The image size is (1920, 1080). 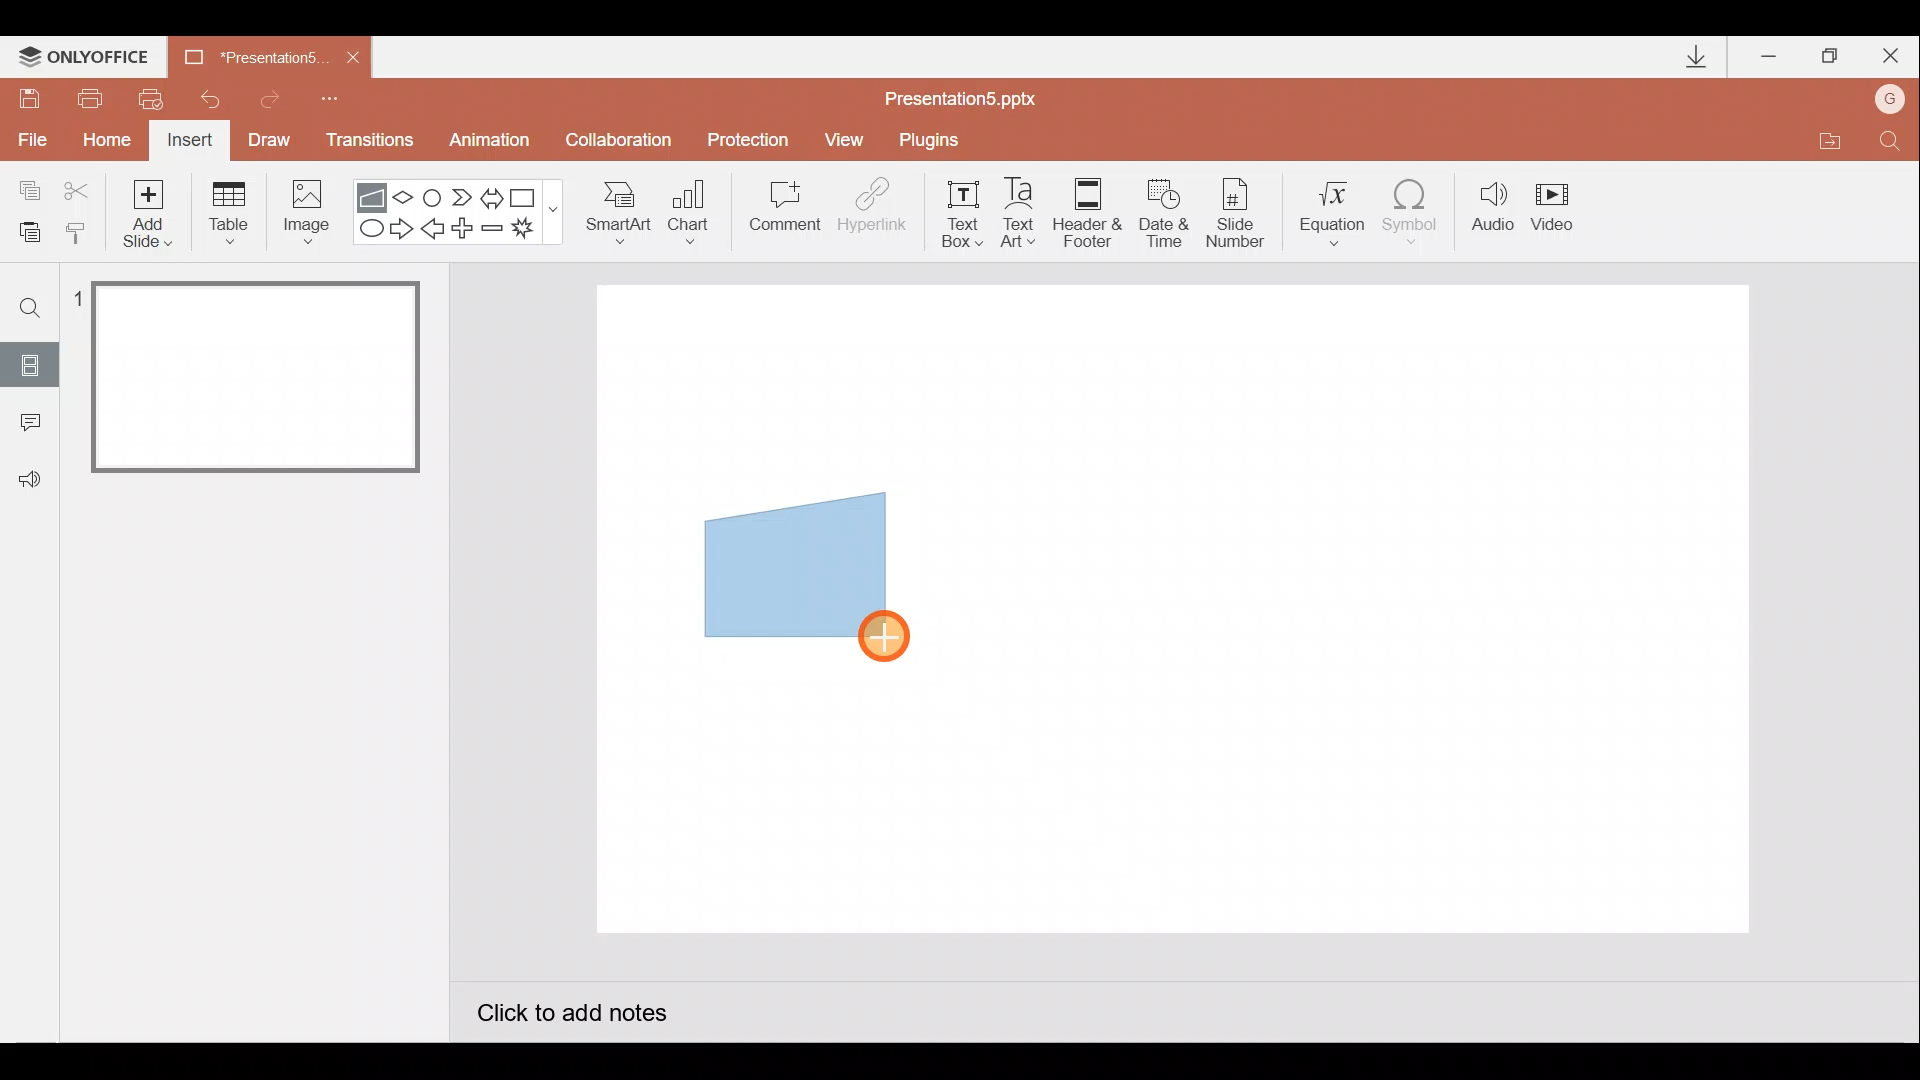 I want to click on SmartArt, so click(x=611, y=211).